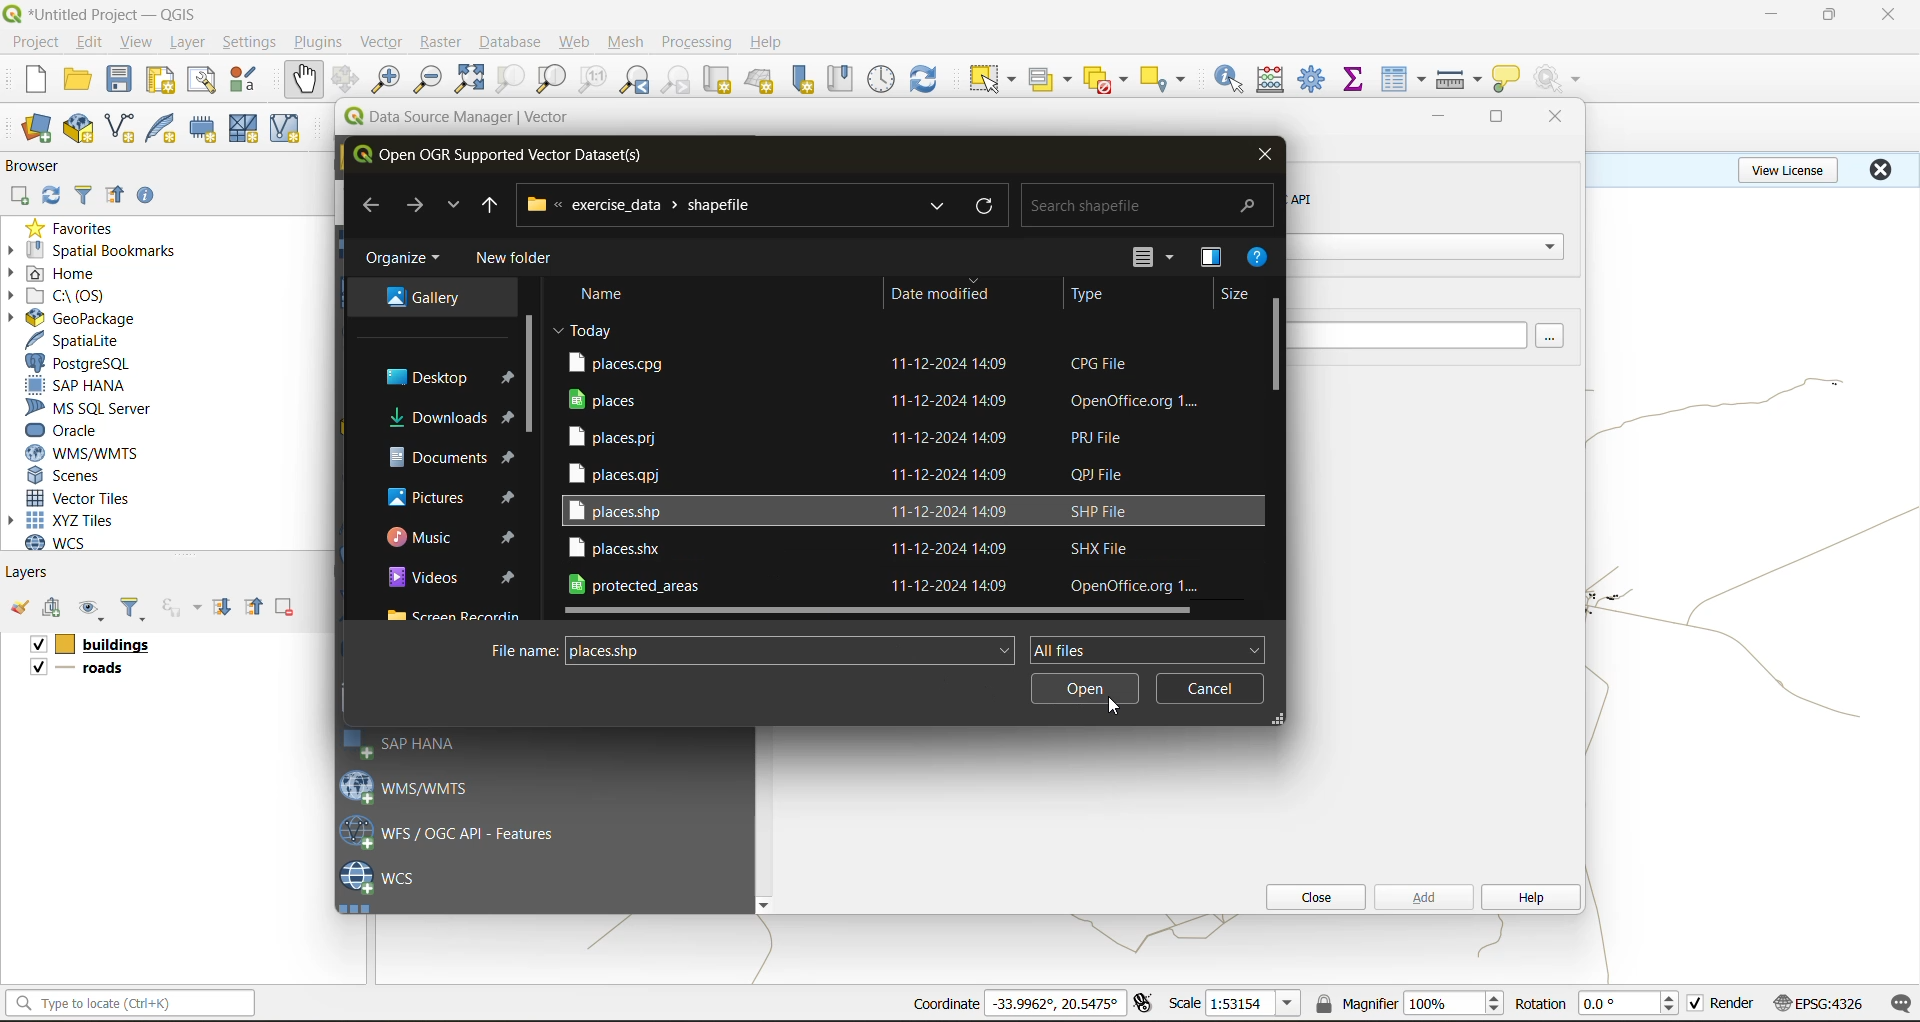 This screenshot has width=1920, height=1022. I want to click on layer, so click(184, 43).